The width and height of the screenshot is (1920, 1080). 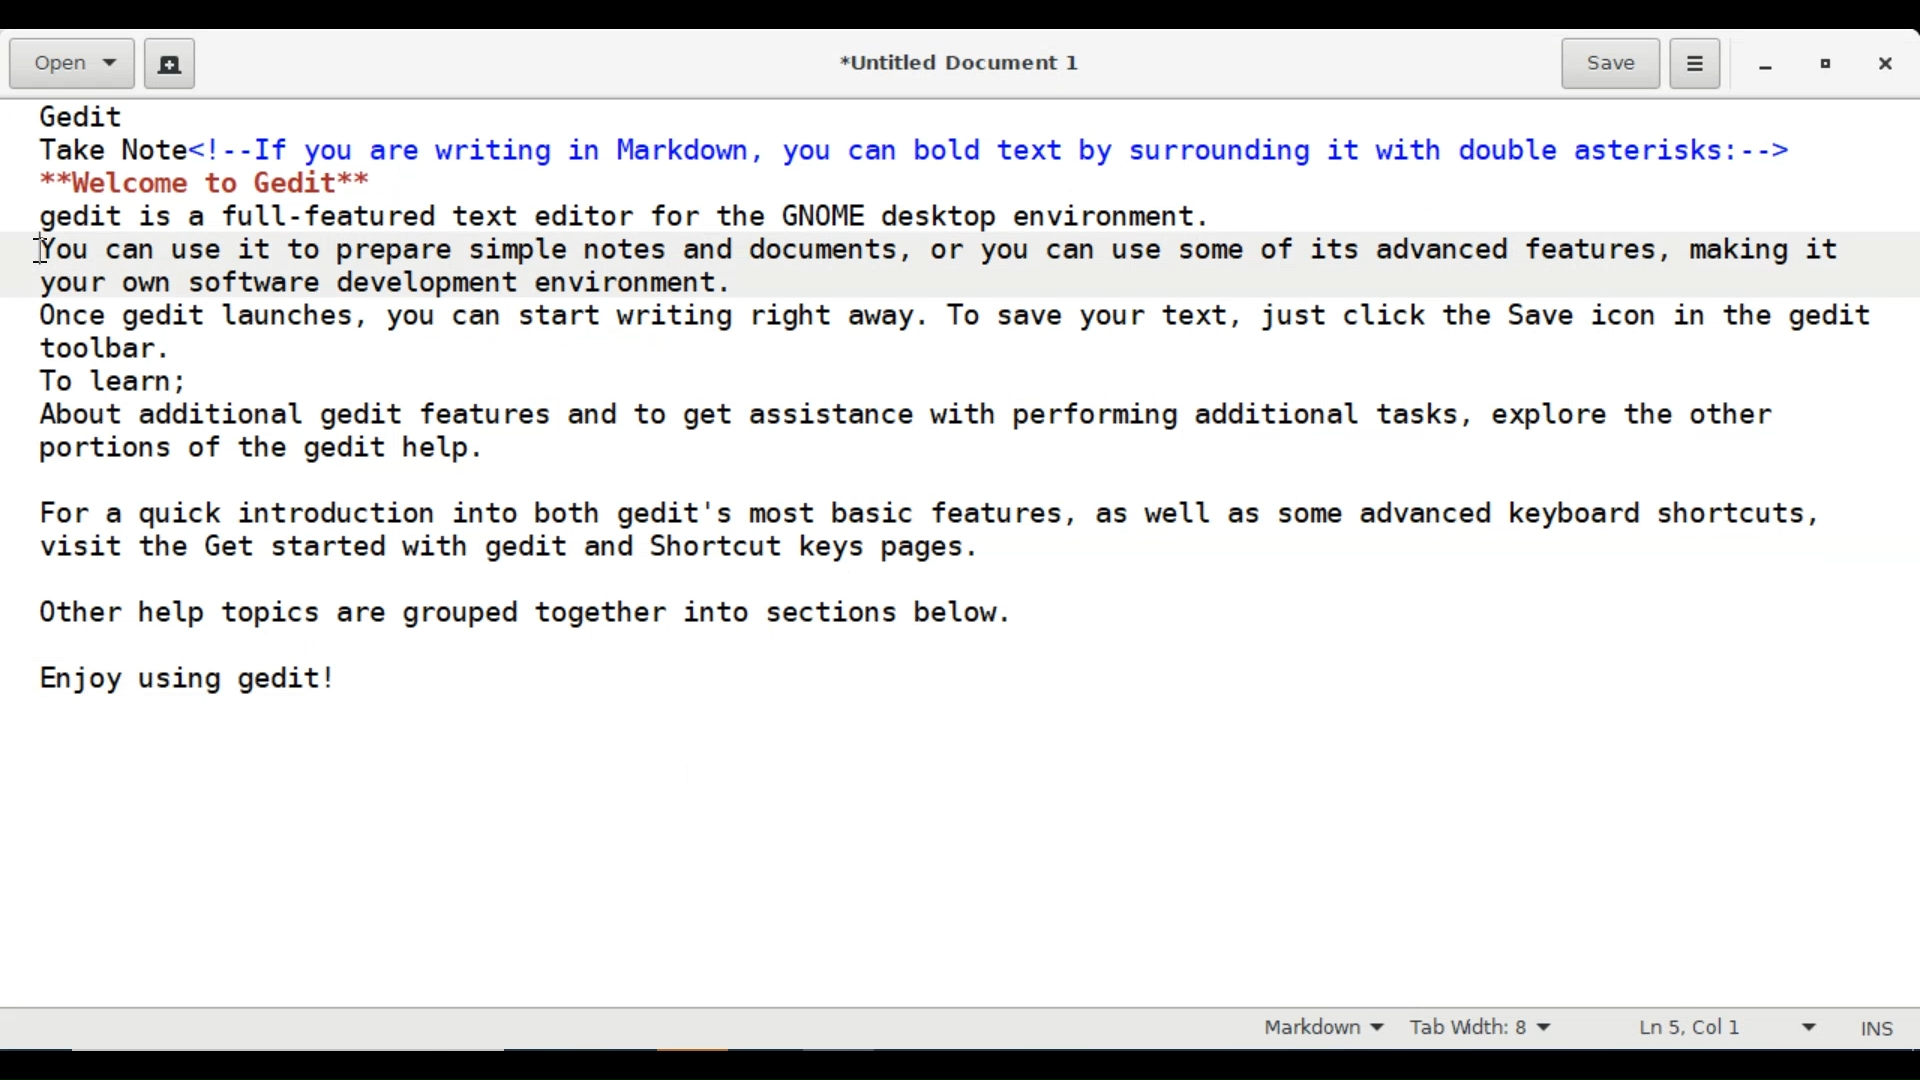 What do you see at coordinates (170, 63) in the screenshot?
I see `New File` at bounding box center [170, 63].